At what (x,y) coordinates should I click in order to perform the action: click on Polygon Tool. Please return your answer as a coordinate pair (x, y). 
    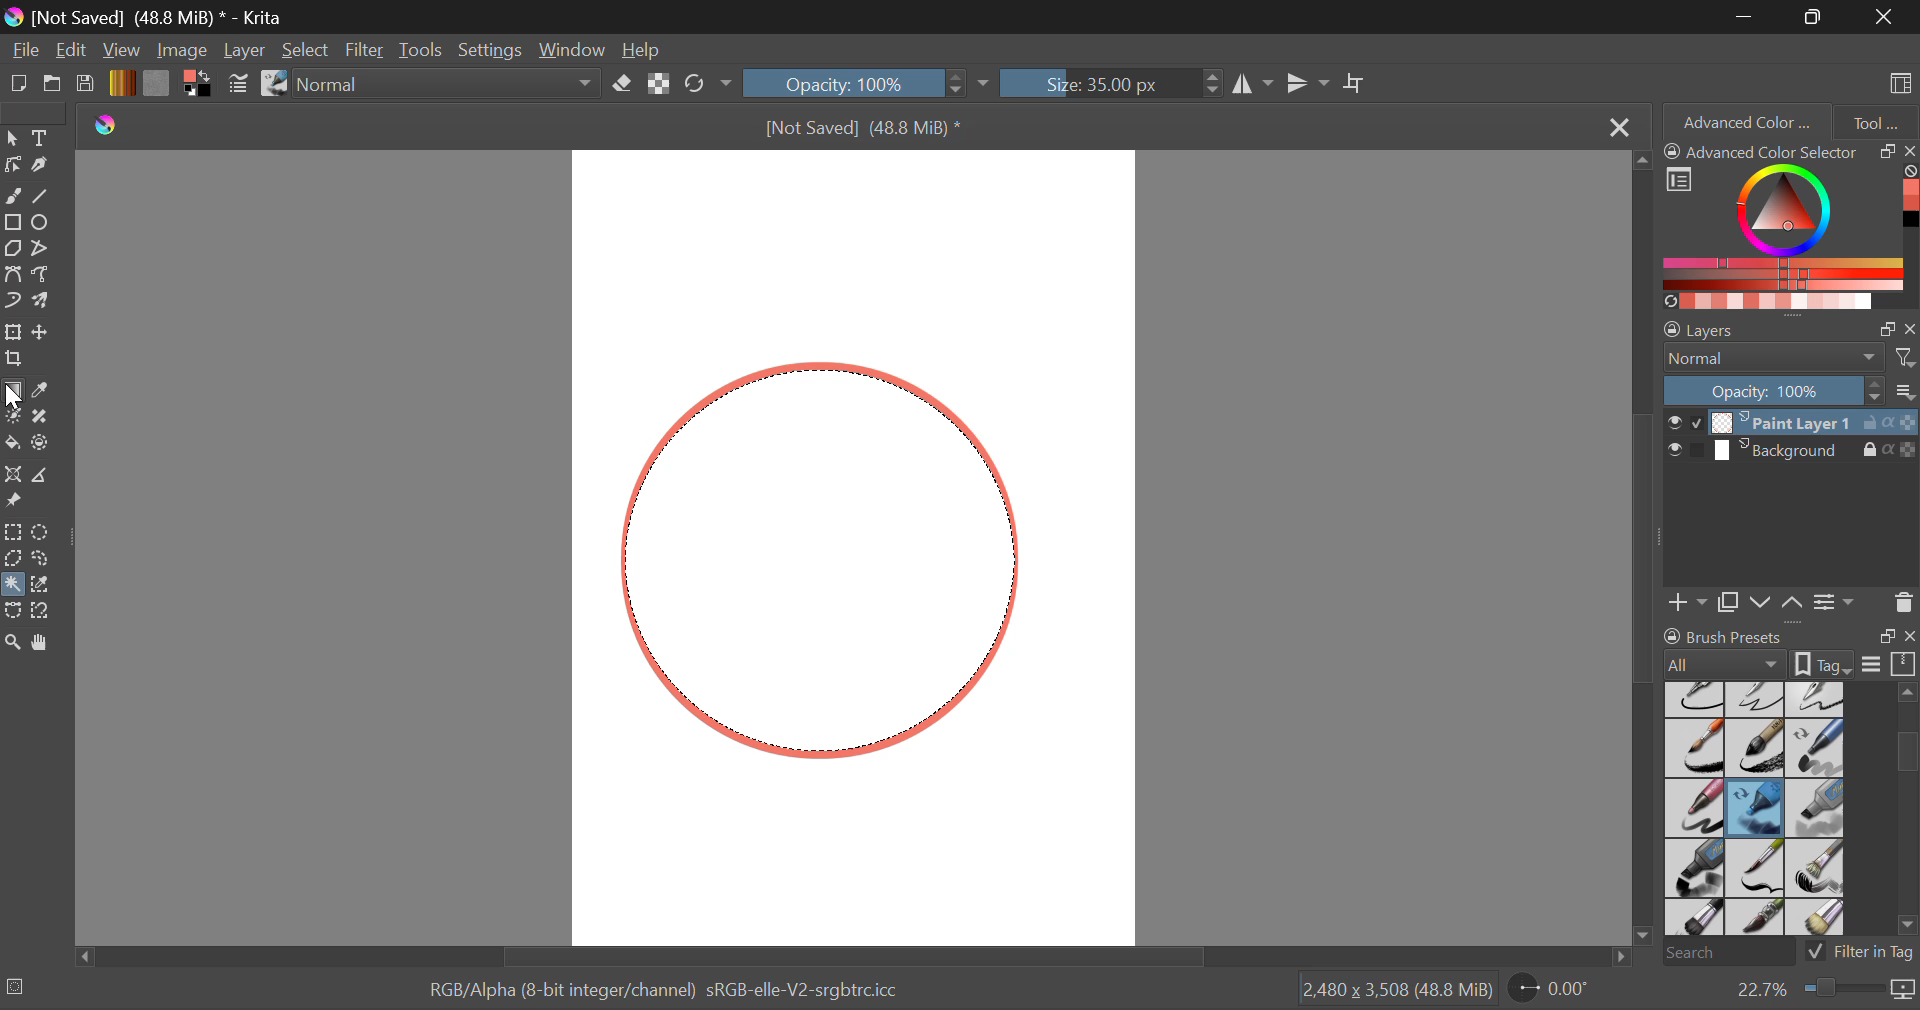
    Looking at the image, I should click on (12, 249).